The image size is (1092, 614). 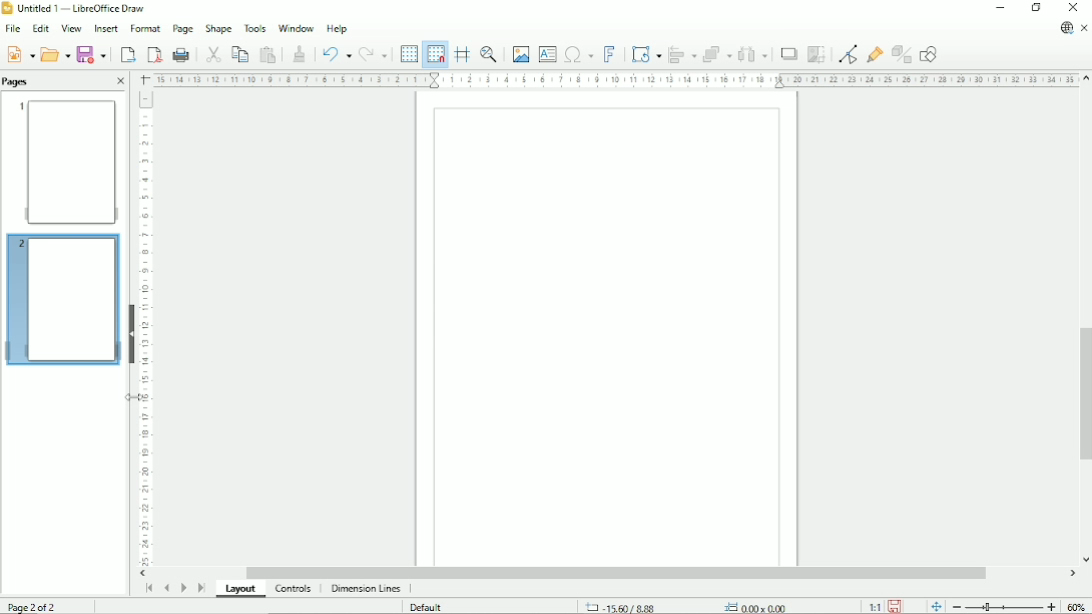 What do you see at coordinates (299, 52) in the screenshot?
I see `Clone formatting` at bounding box center [299, 52].